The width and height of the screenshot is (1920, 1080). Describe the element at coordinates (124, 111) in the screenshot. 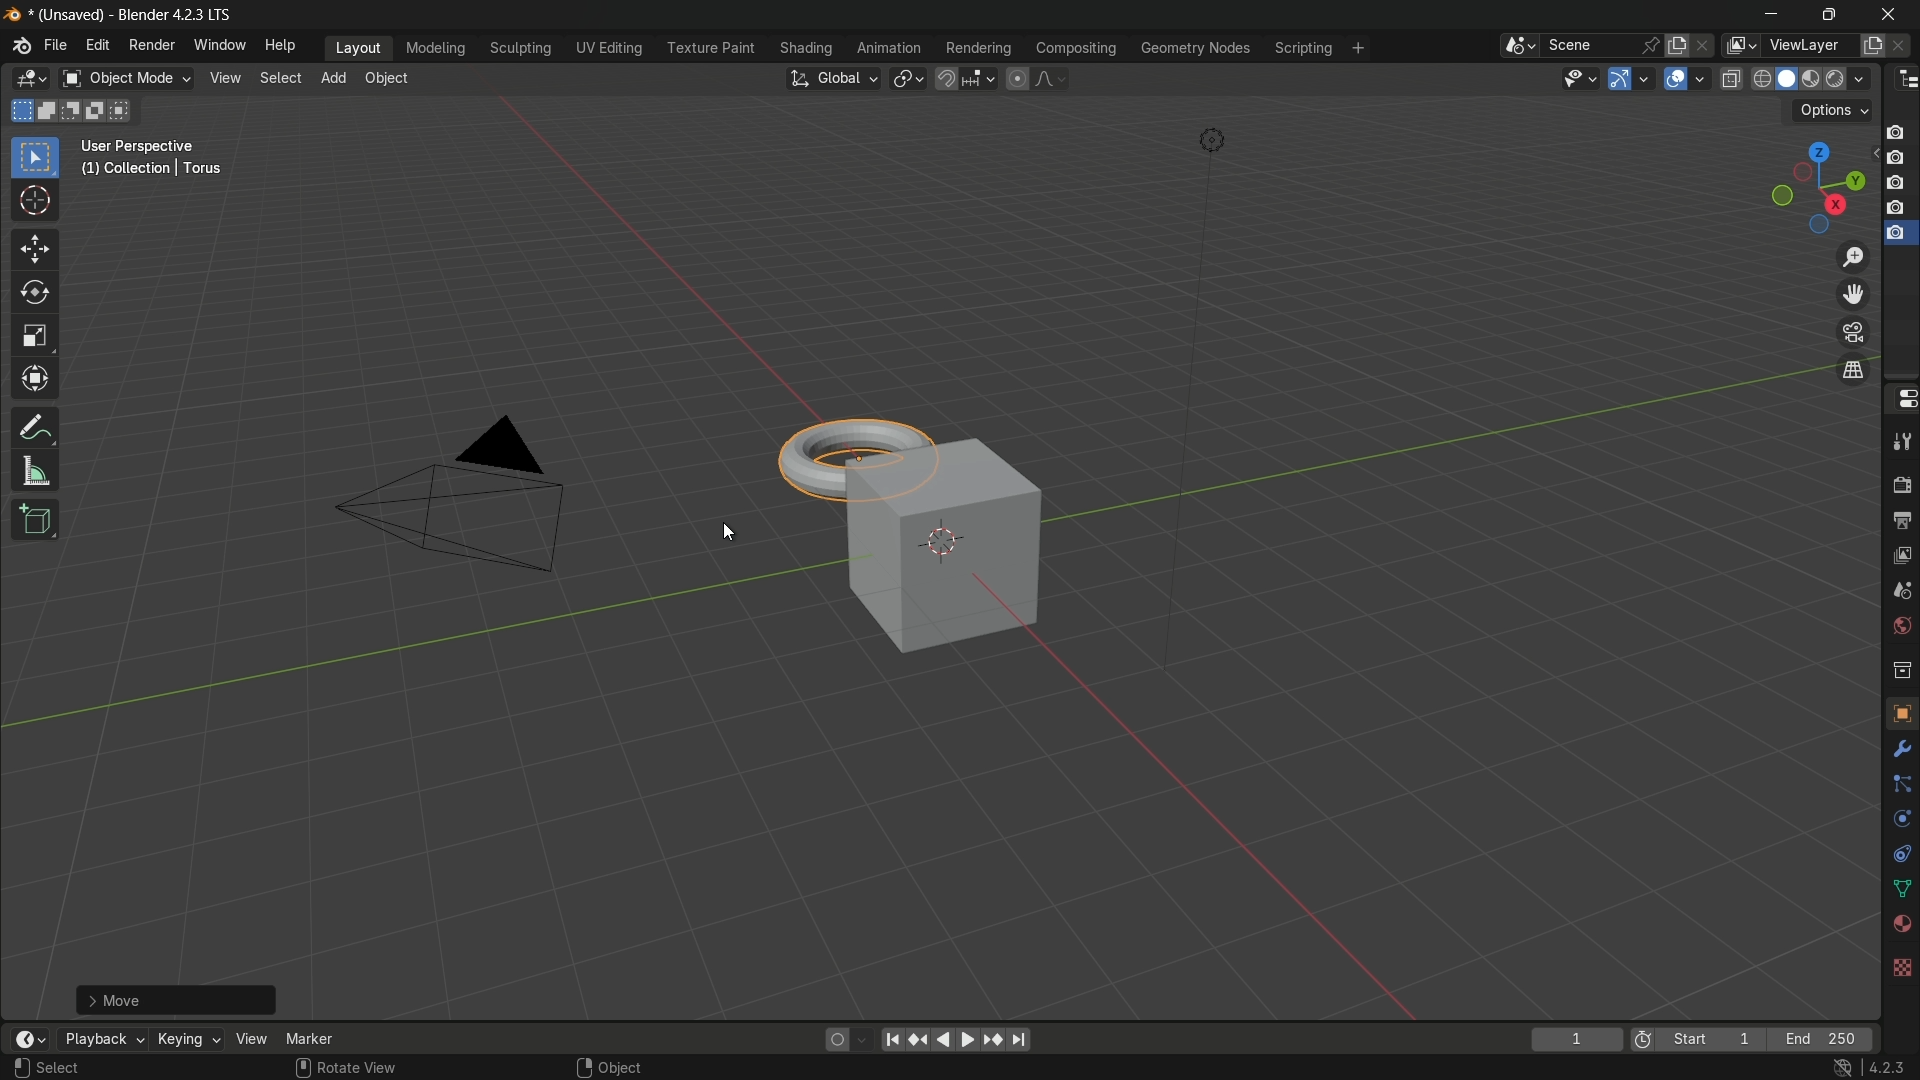

I see `merge existing selection` at that location.